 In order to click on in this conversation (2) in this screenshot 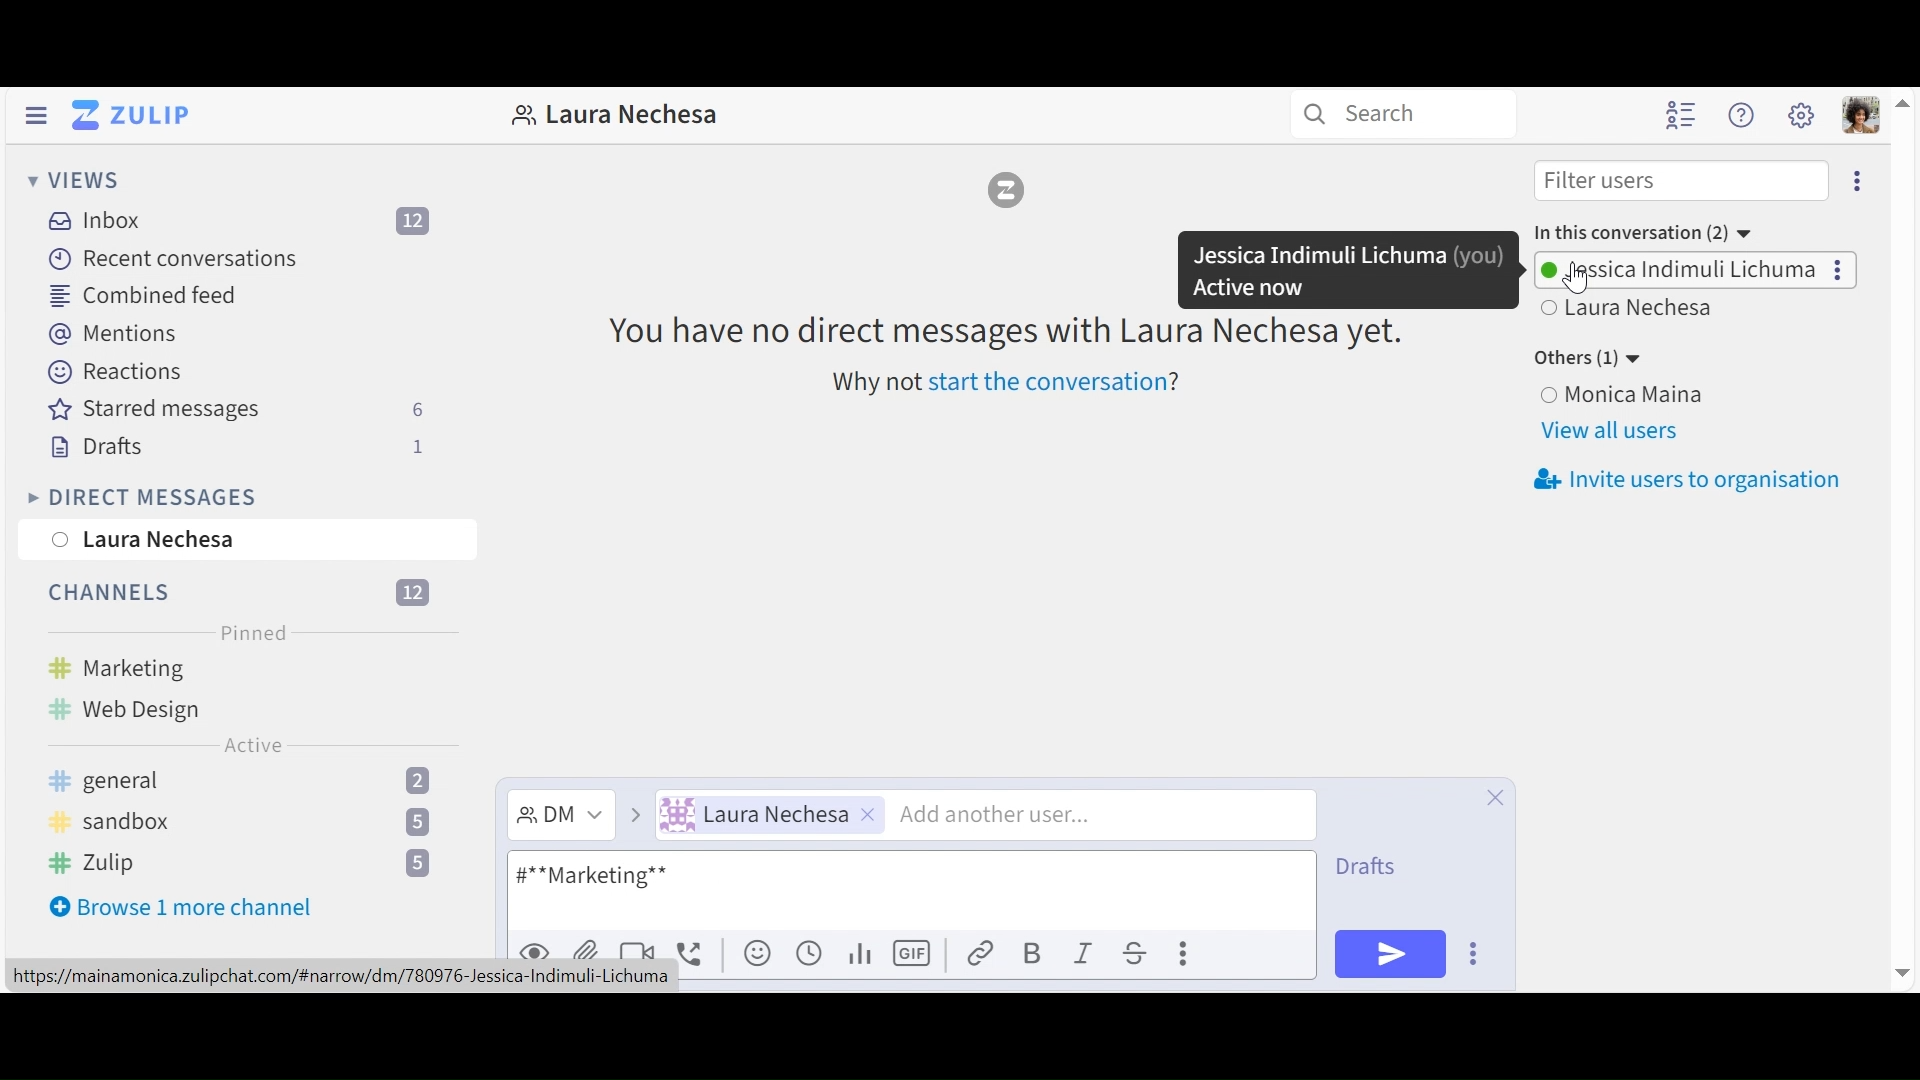, I will do `click(1644, 231)`.